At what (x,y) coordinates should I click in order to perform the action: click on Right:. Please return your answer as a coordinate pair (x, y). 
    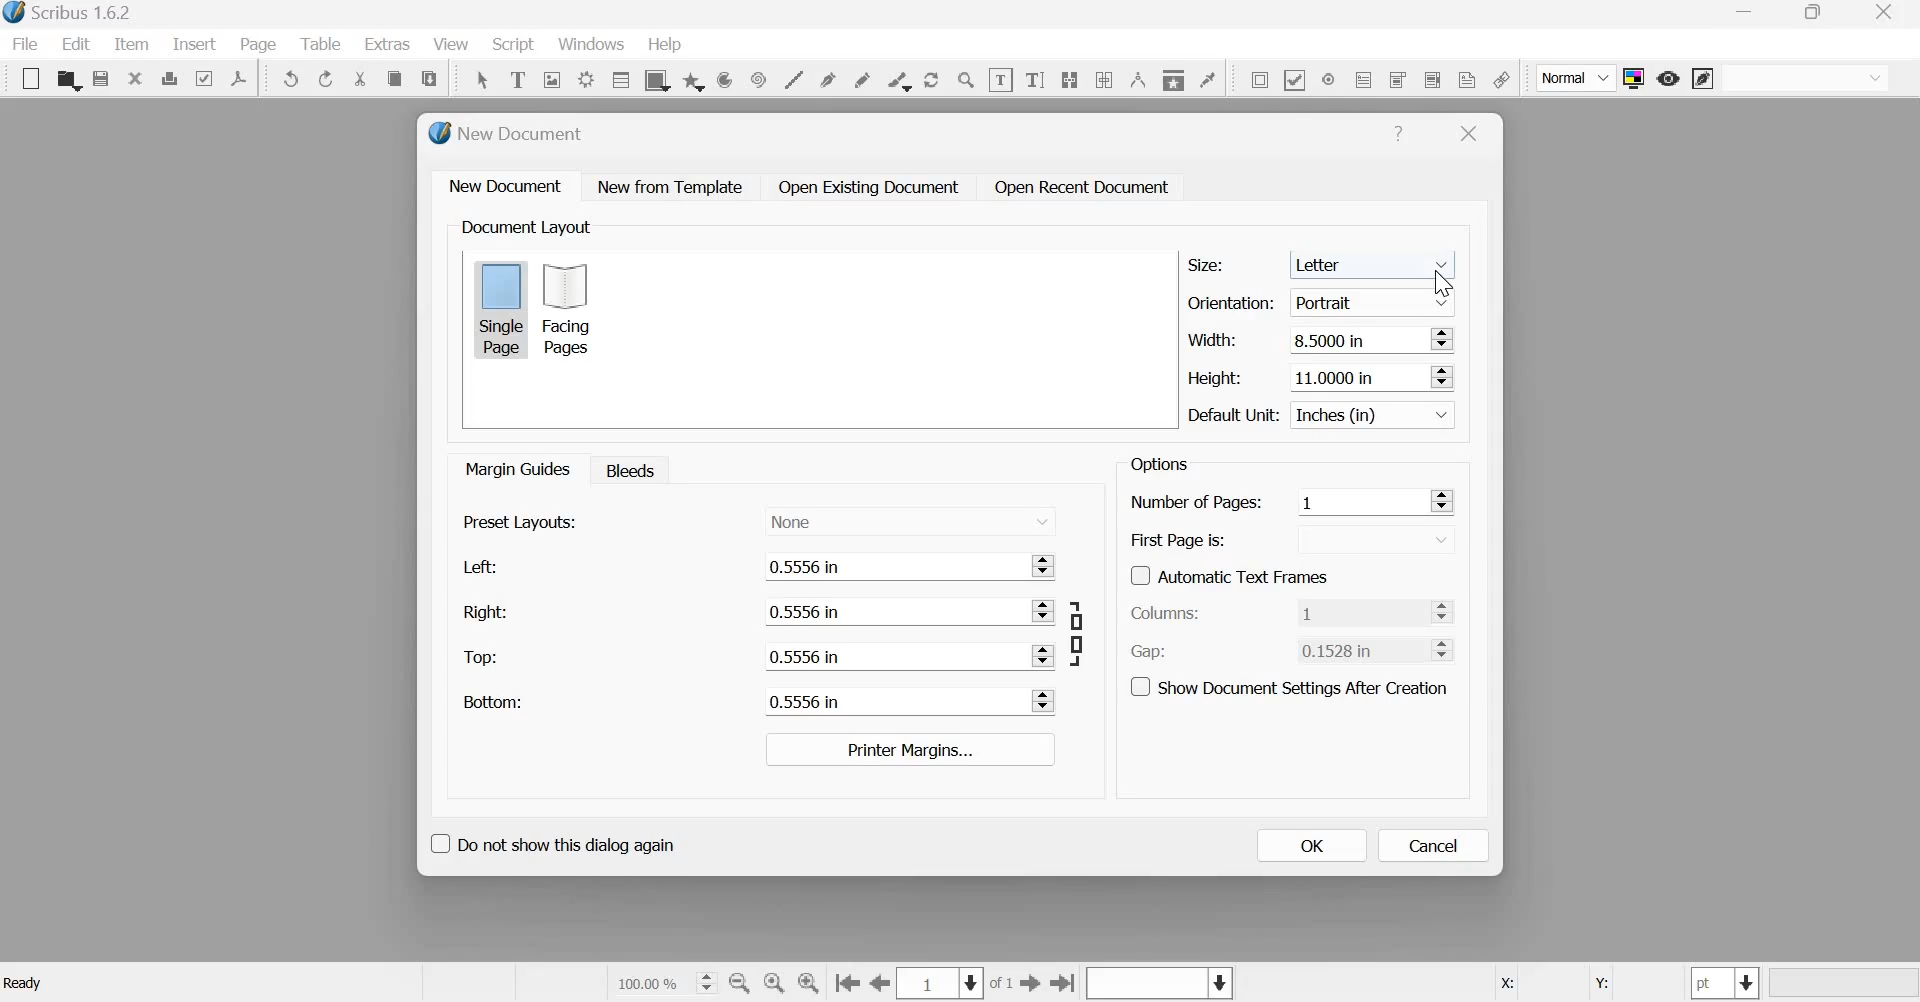
    Looking at the image, I should click on (484, 611).